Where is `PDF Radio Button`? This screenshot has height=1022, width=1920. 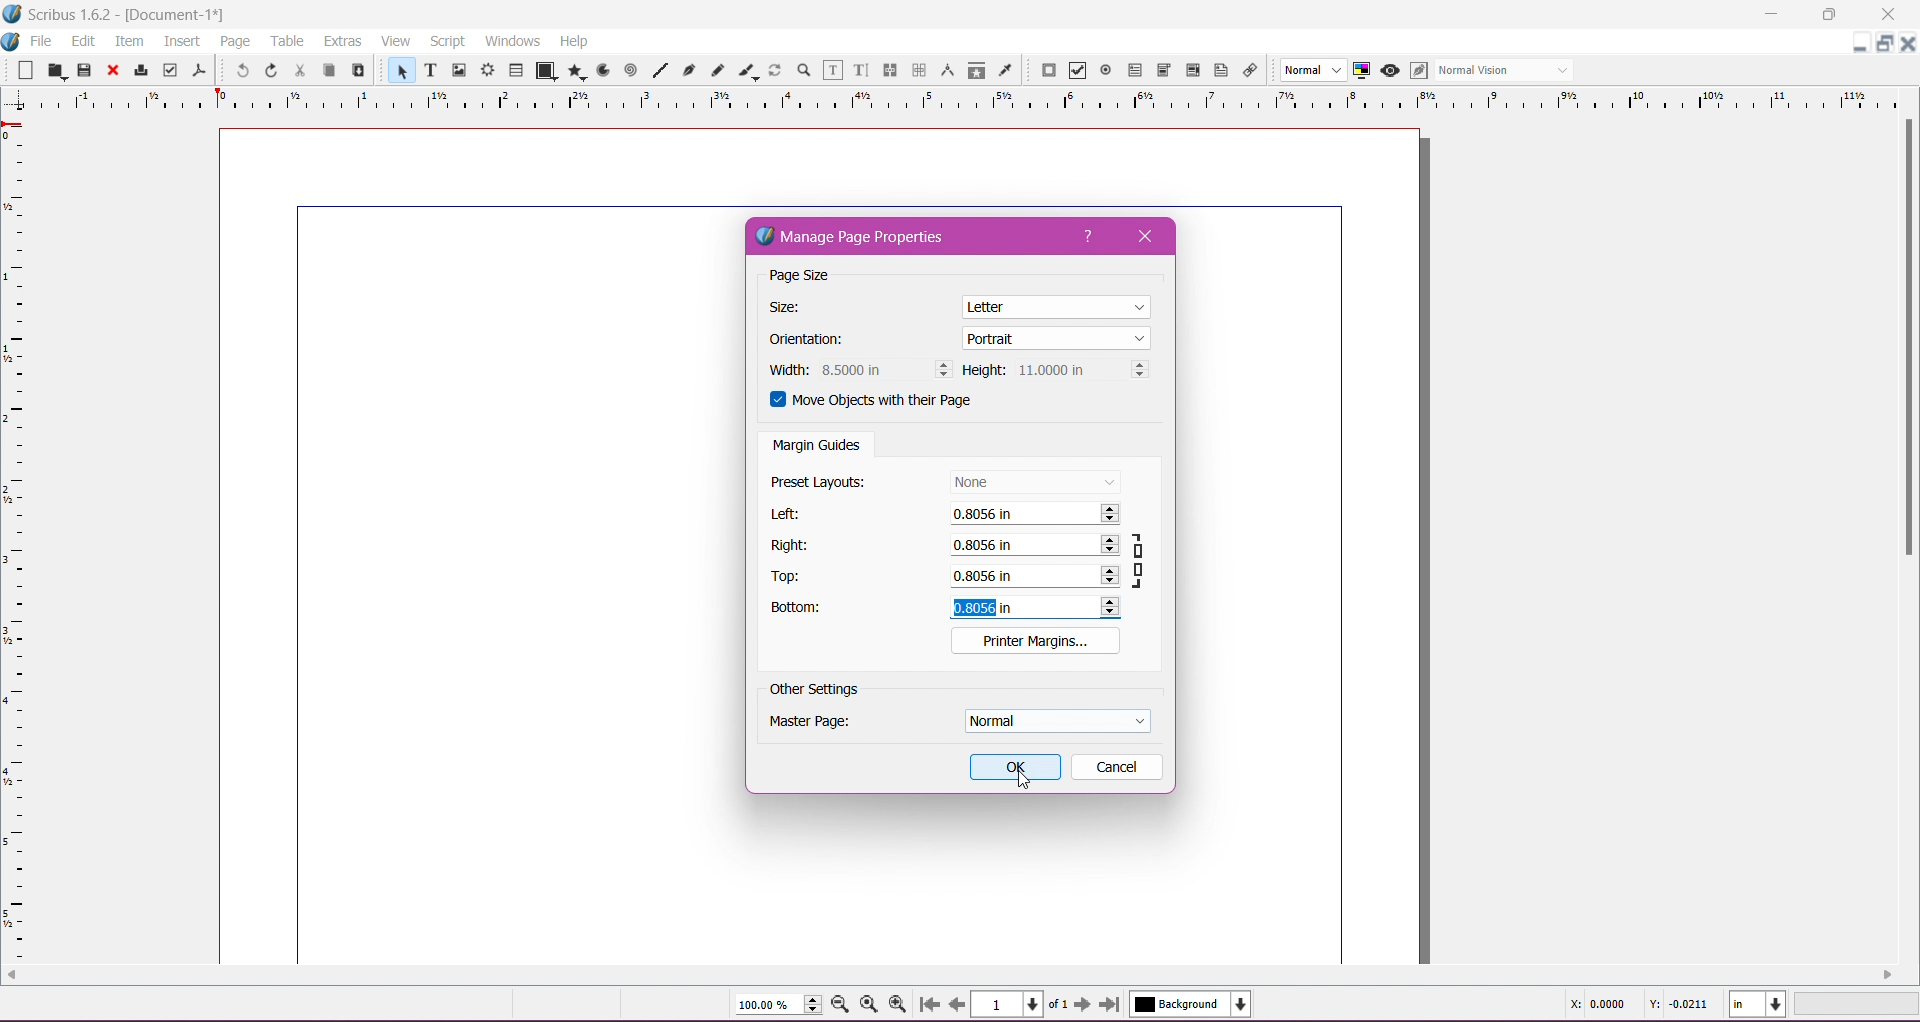
PDF Radio Button is located at coordinates (1106, 71).